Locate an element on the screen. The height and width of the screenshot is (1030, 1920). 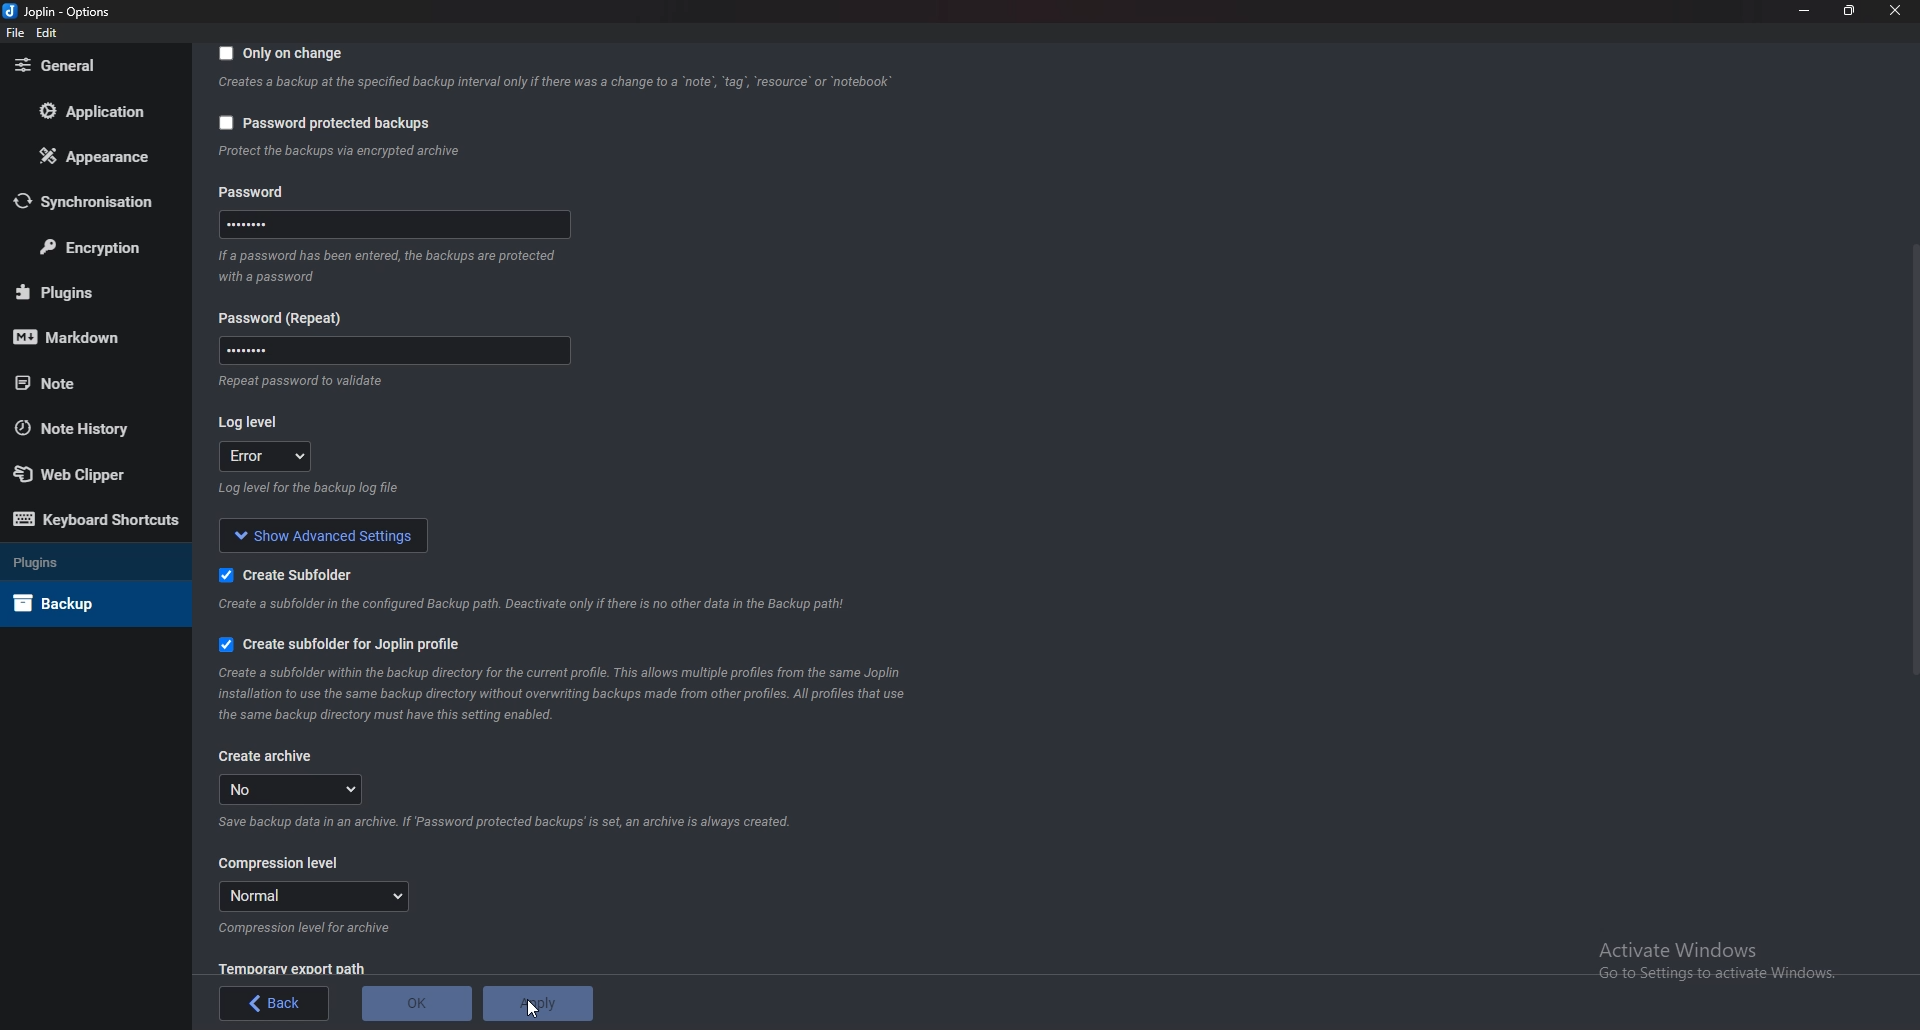
Compression level is located at coordinates (280, 864).